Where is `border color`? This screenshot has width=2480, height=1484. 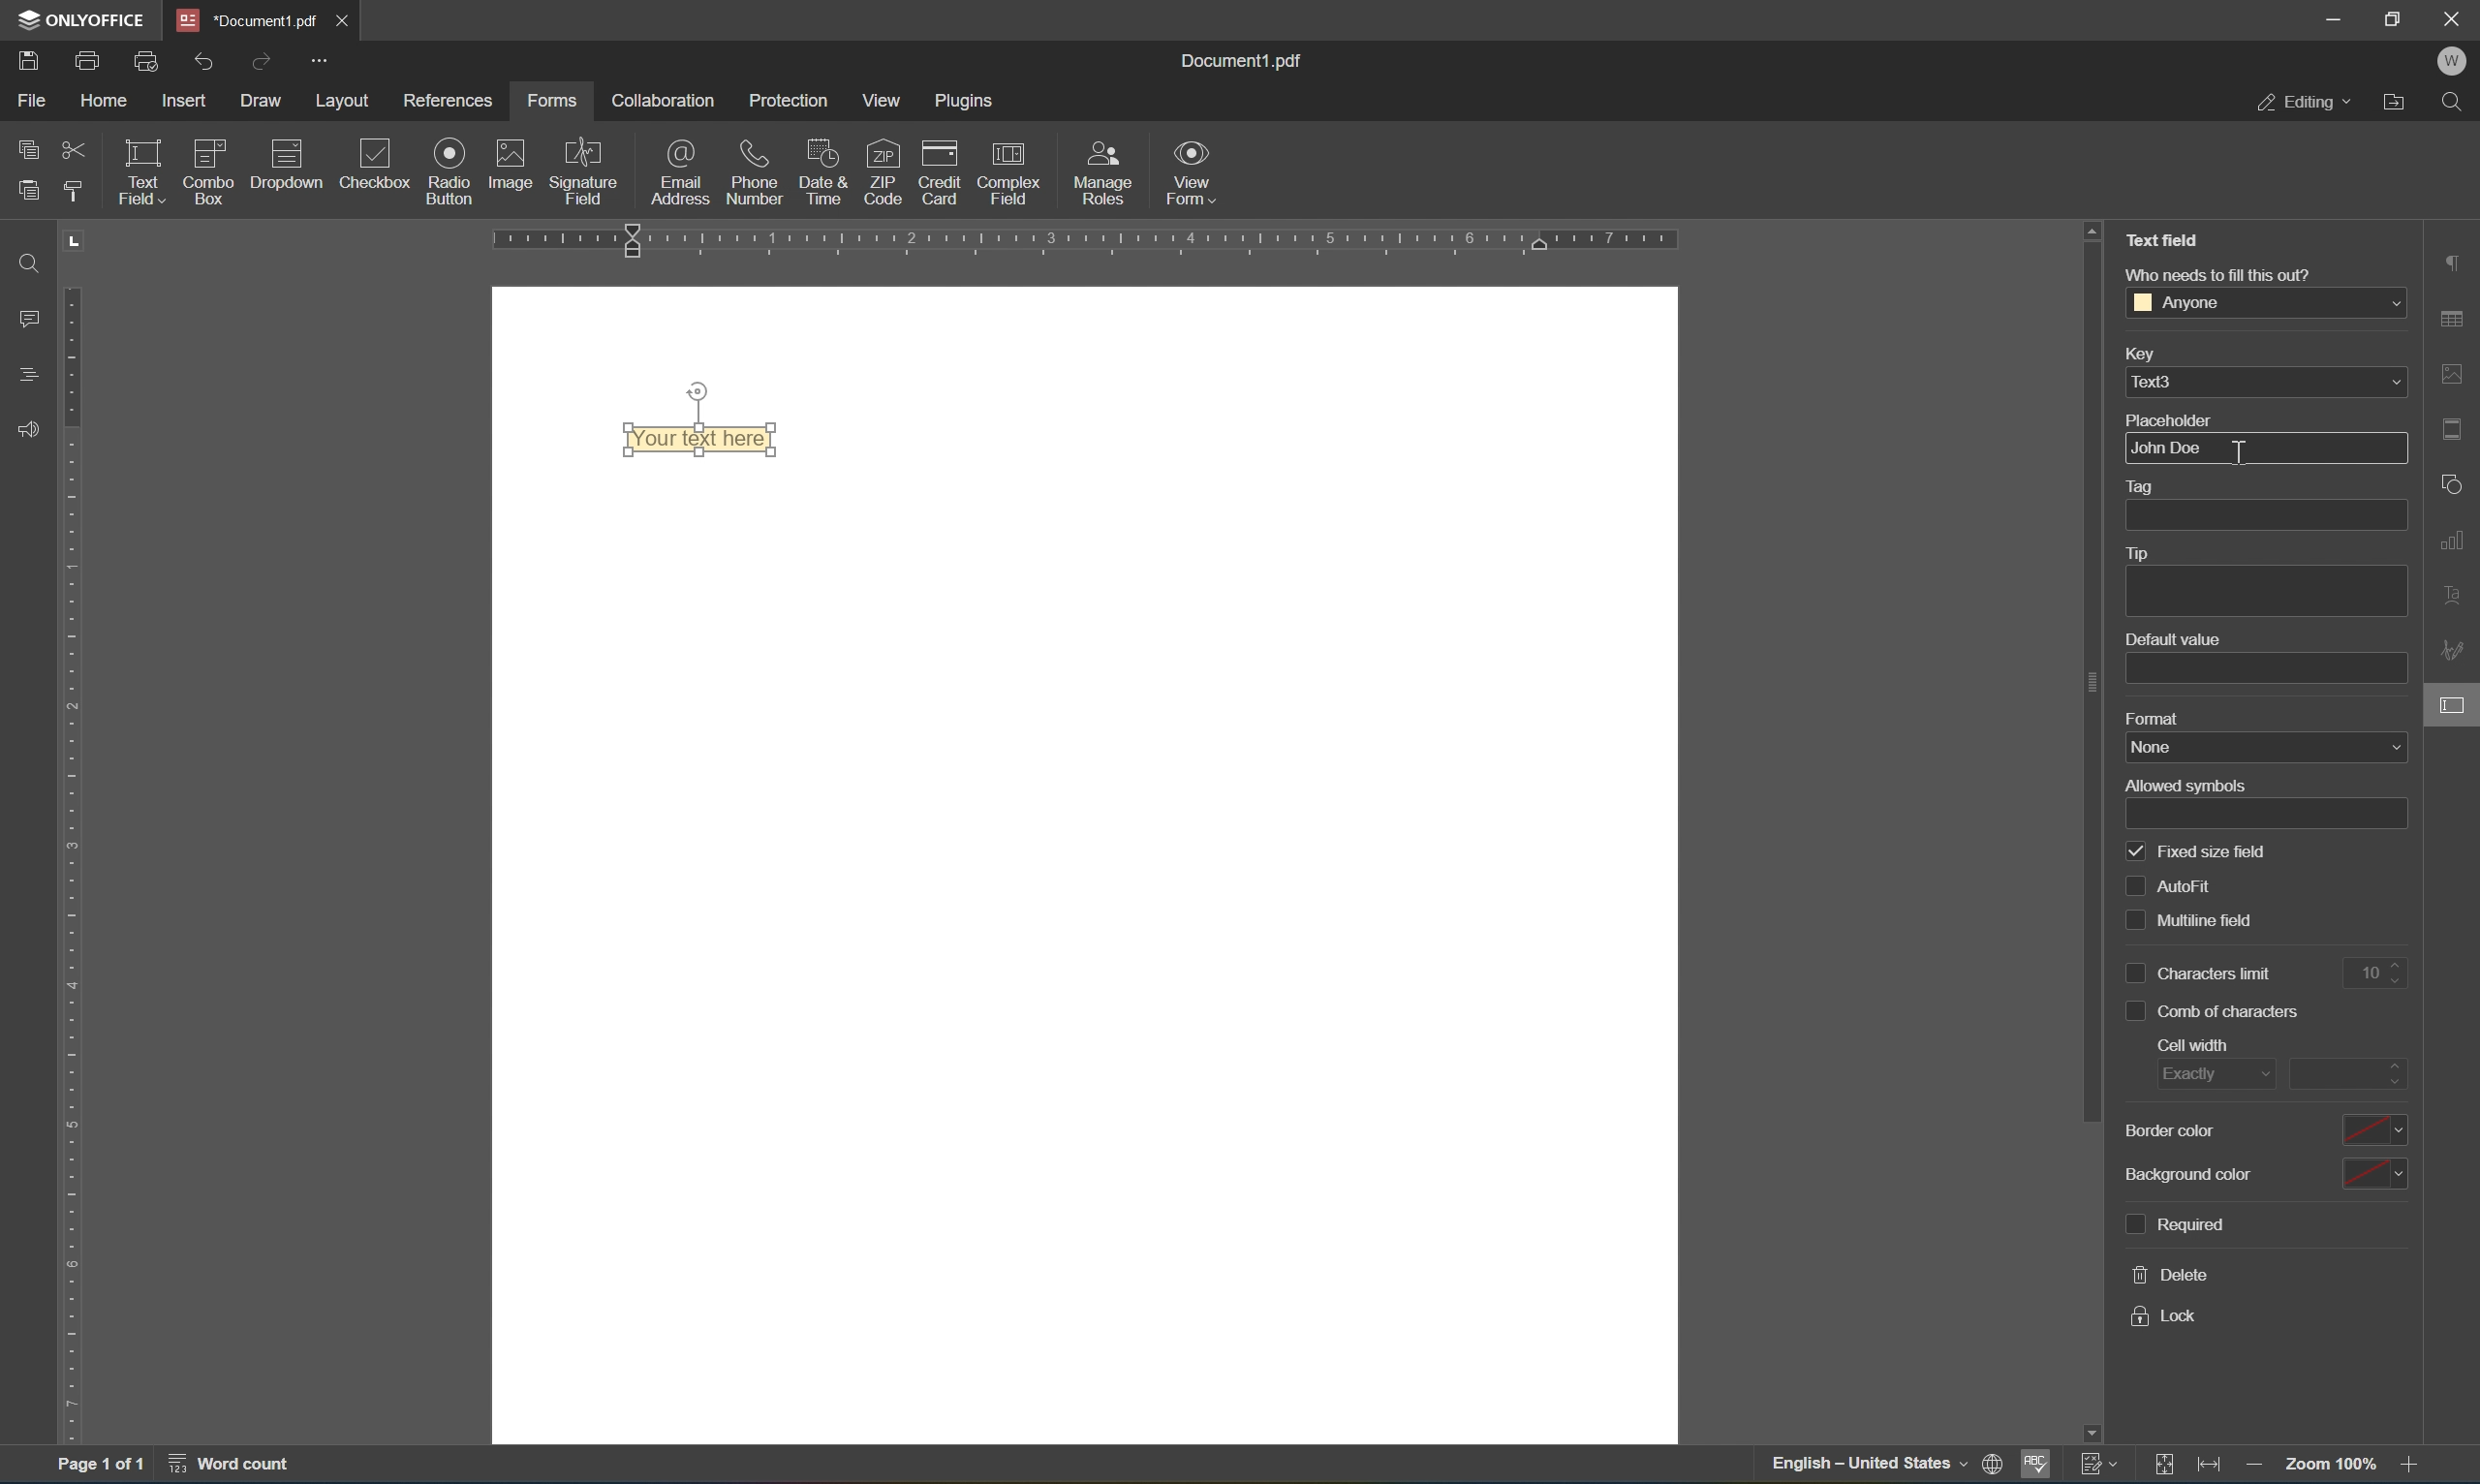 border color is located at coordinates (2262, 1131).